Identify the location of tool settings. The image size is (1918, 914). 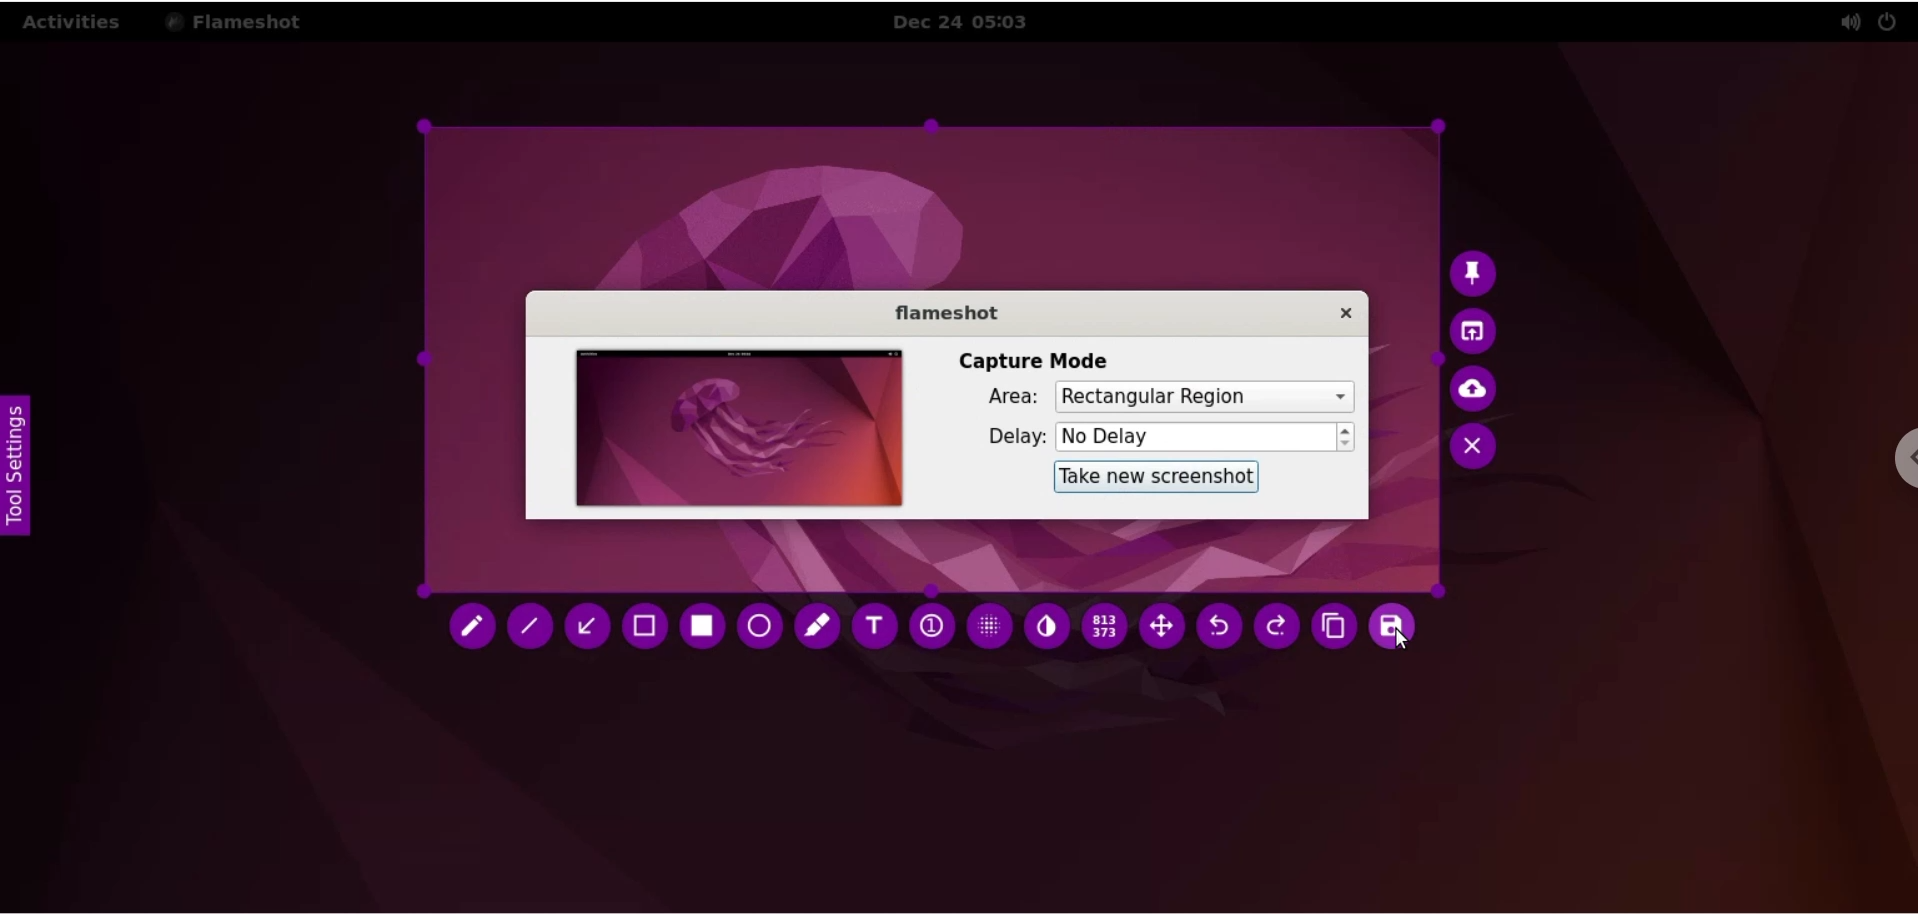
(18, 467).